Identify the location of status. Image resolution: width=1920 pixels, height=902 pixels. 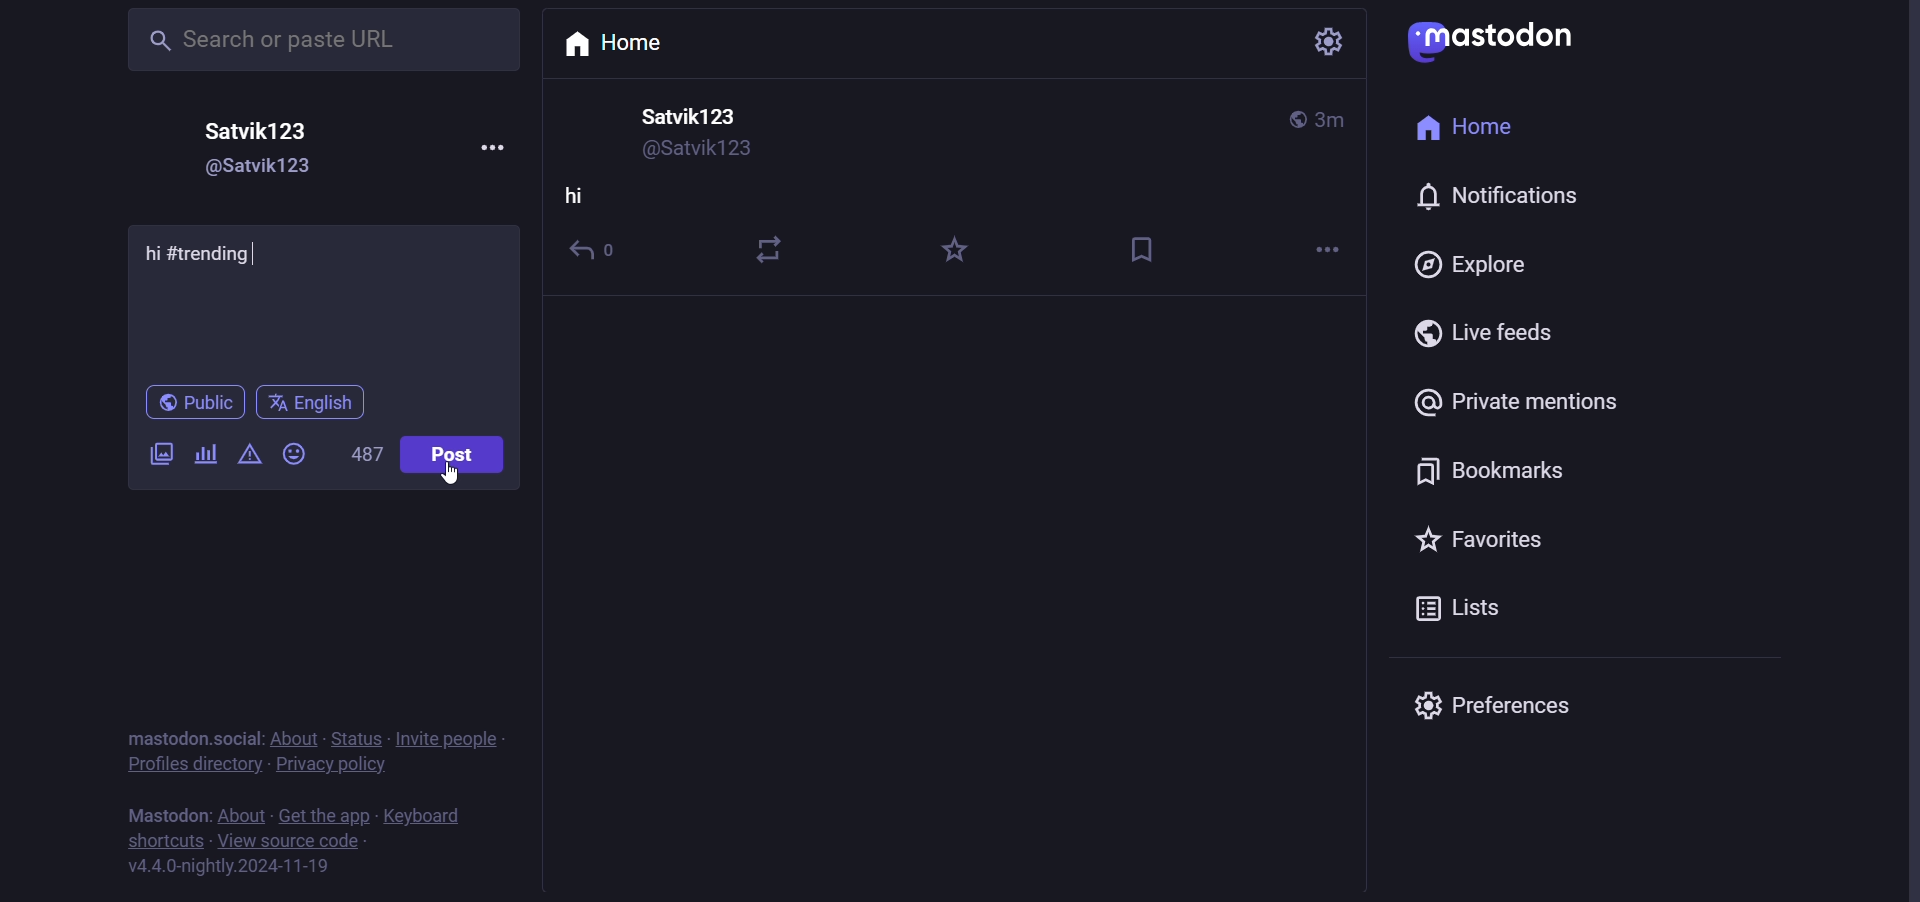
(356, 740).